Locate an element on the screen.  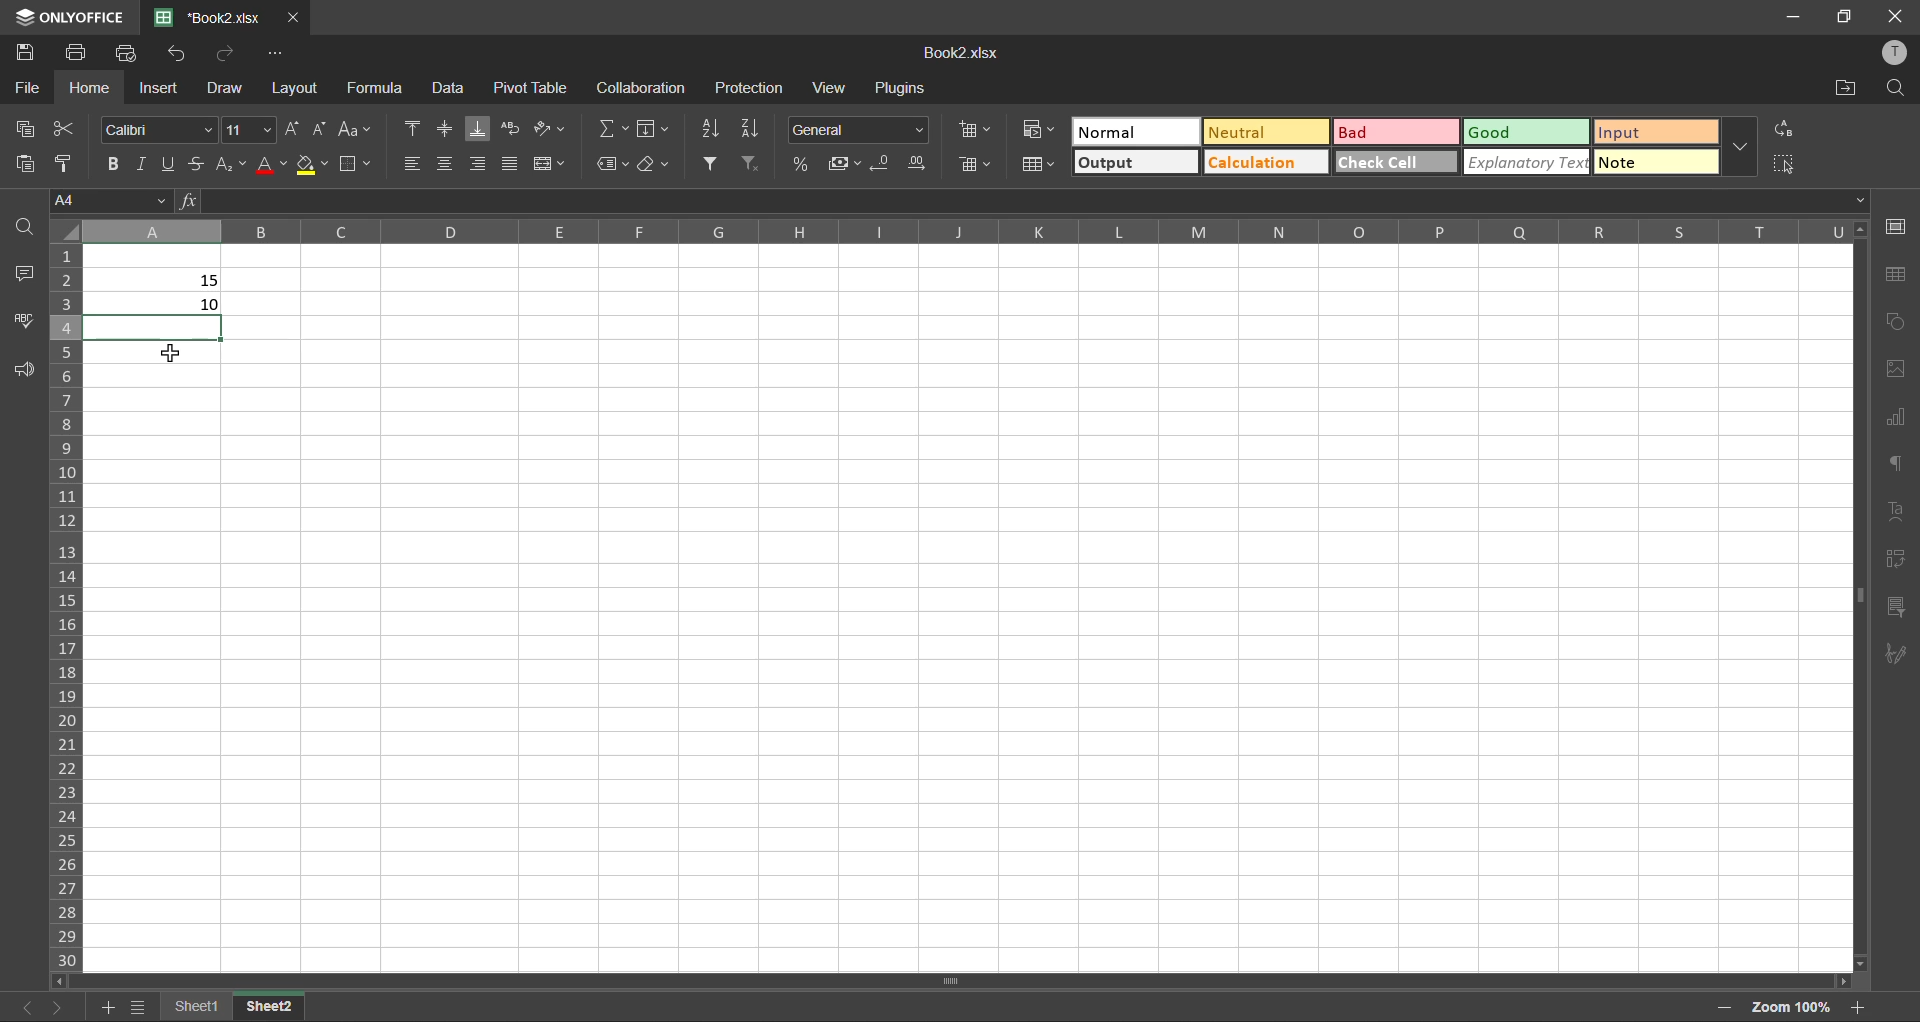
shapes is located at coordinates (1896, 321).